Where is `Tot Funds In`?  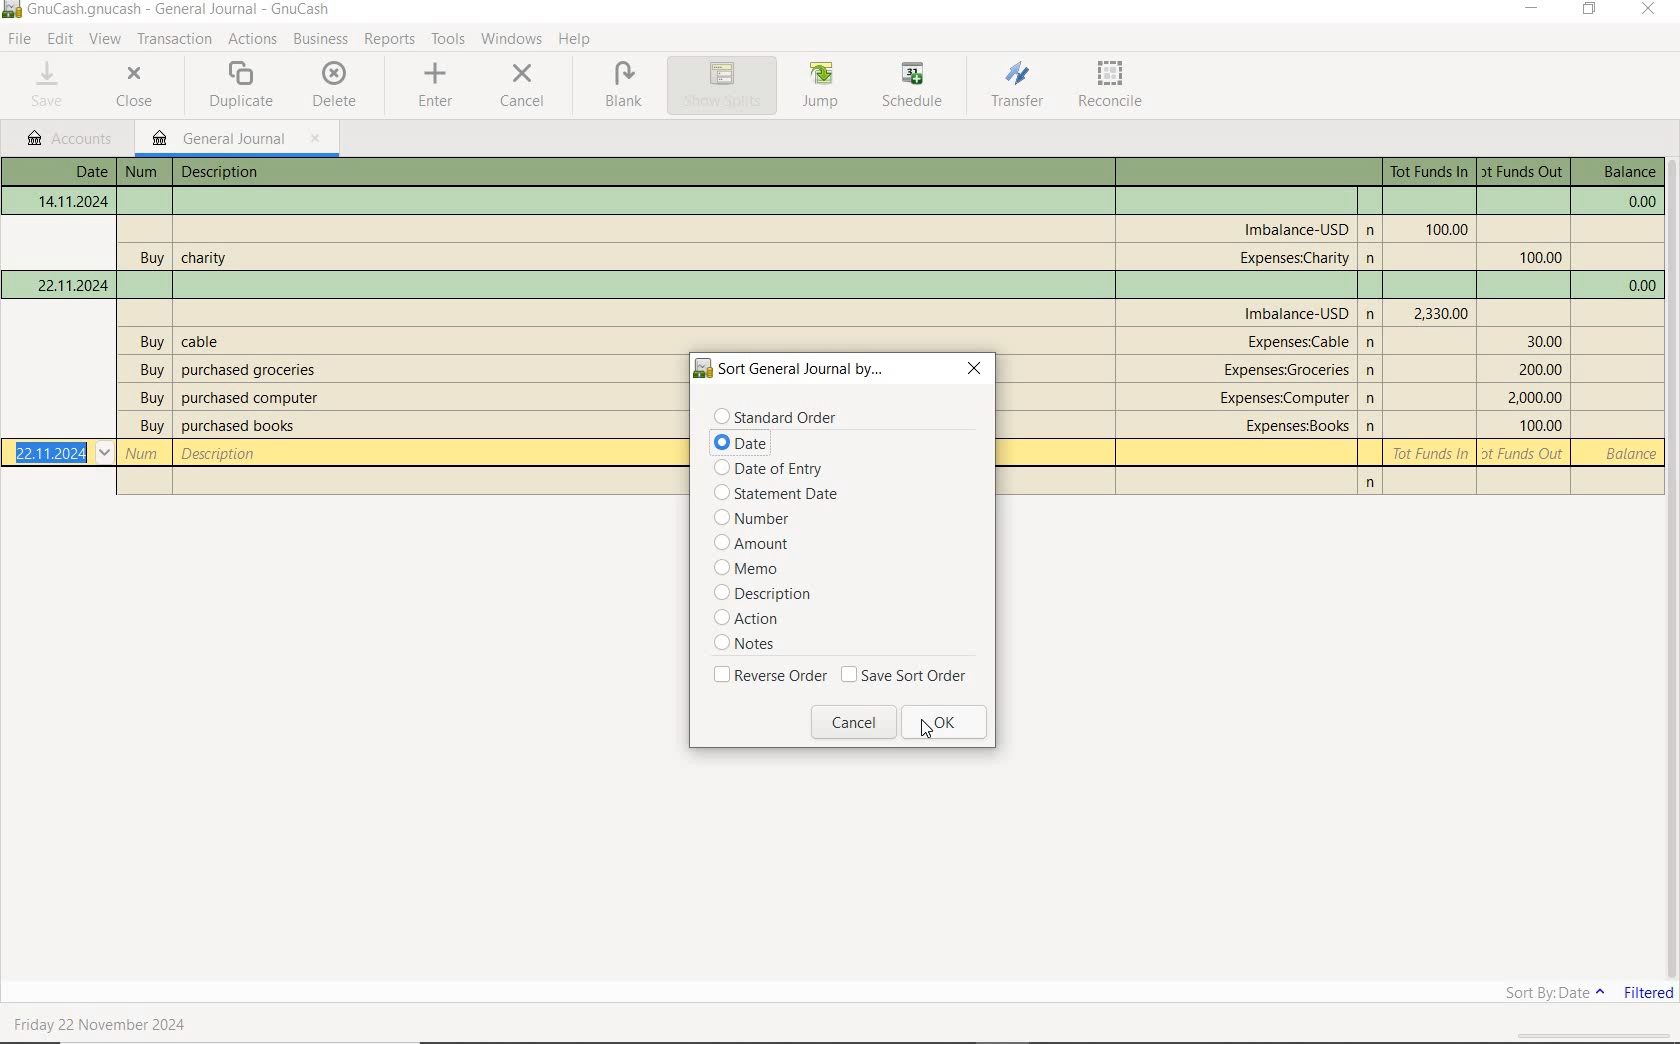
Tot Funds In is located at coordinates (1440, 313).